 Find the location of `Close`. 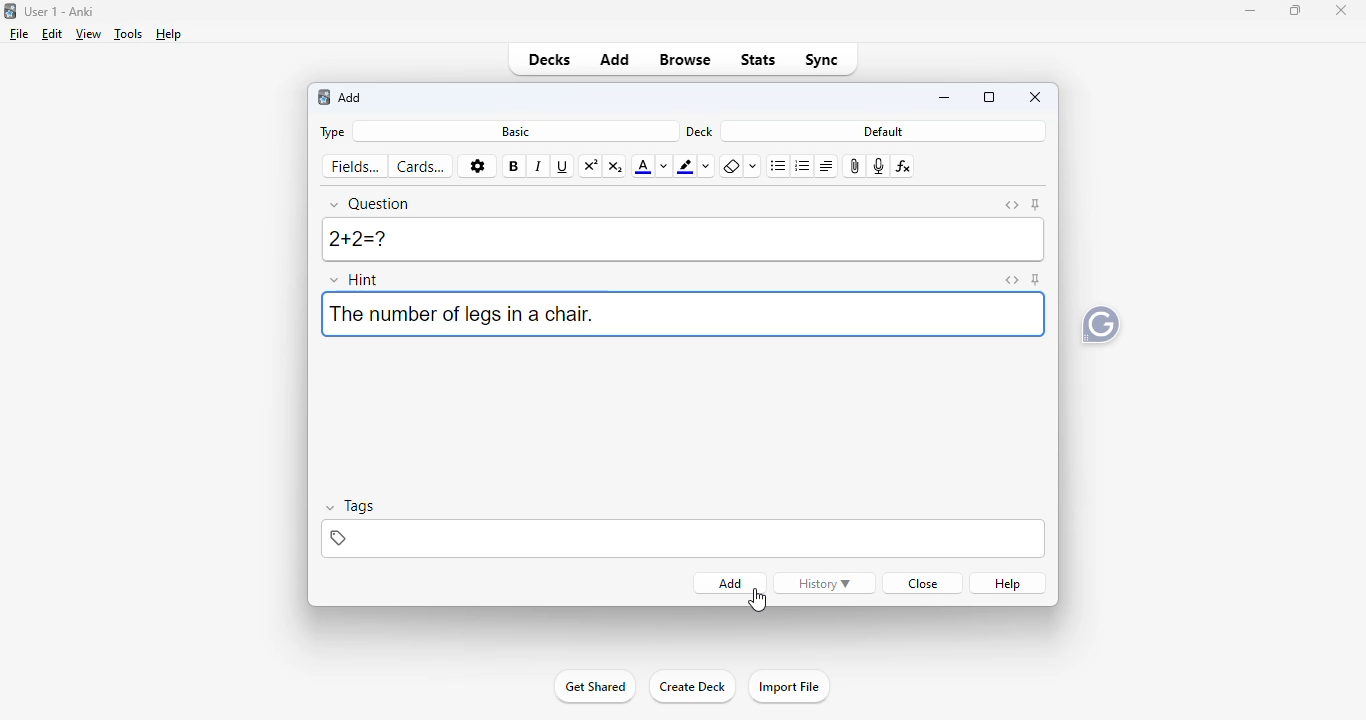

Close is located at coordinates (1342, 13).